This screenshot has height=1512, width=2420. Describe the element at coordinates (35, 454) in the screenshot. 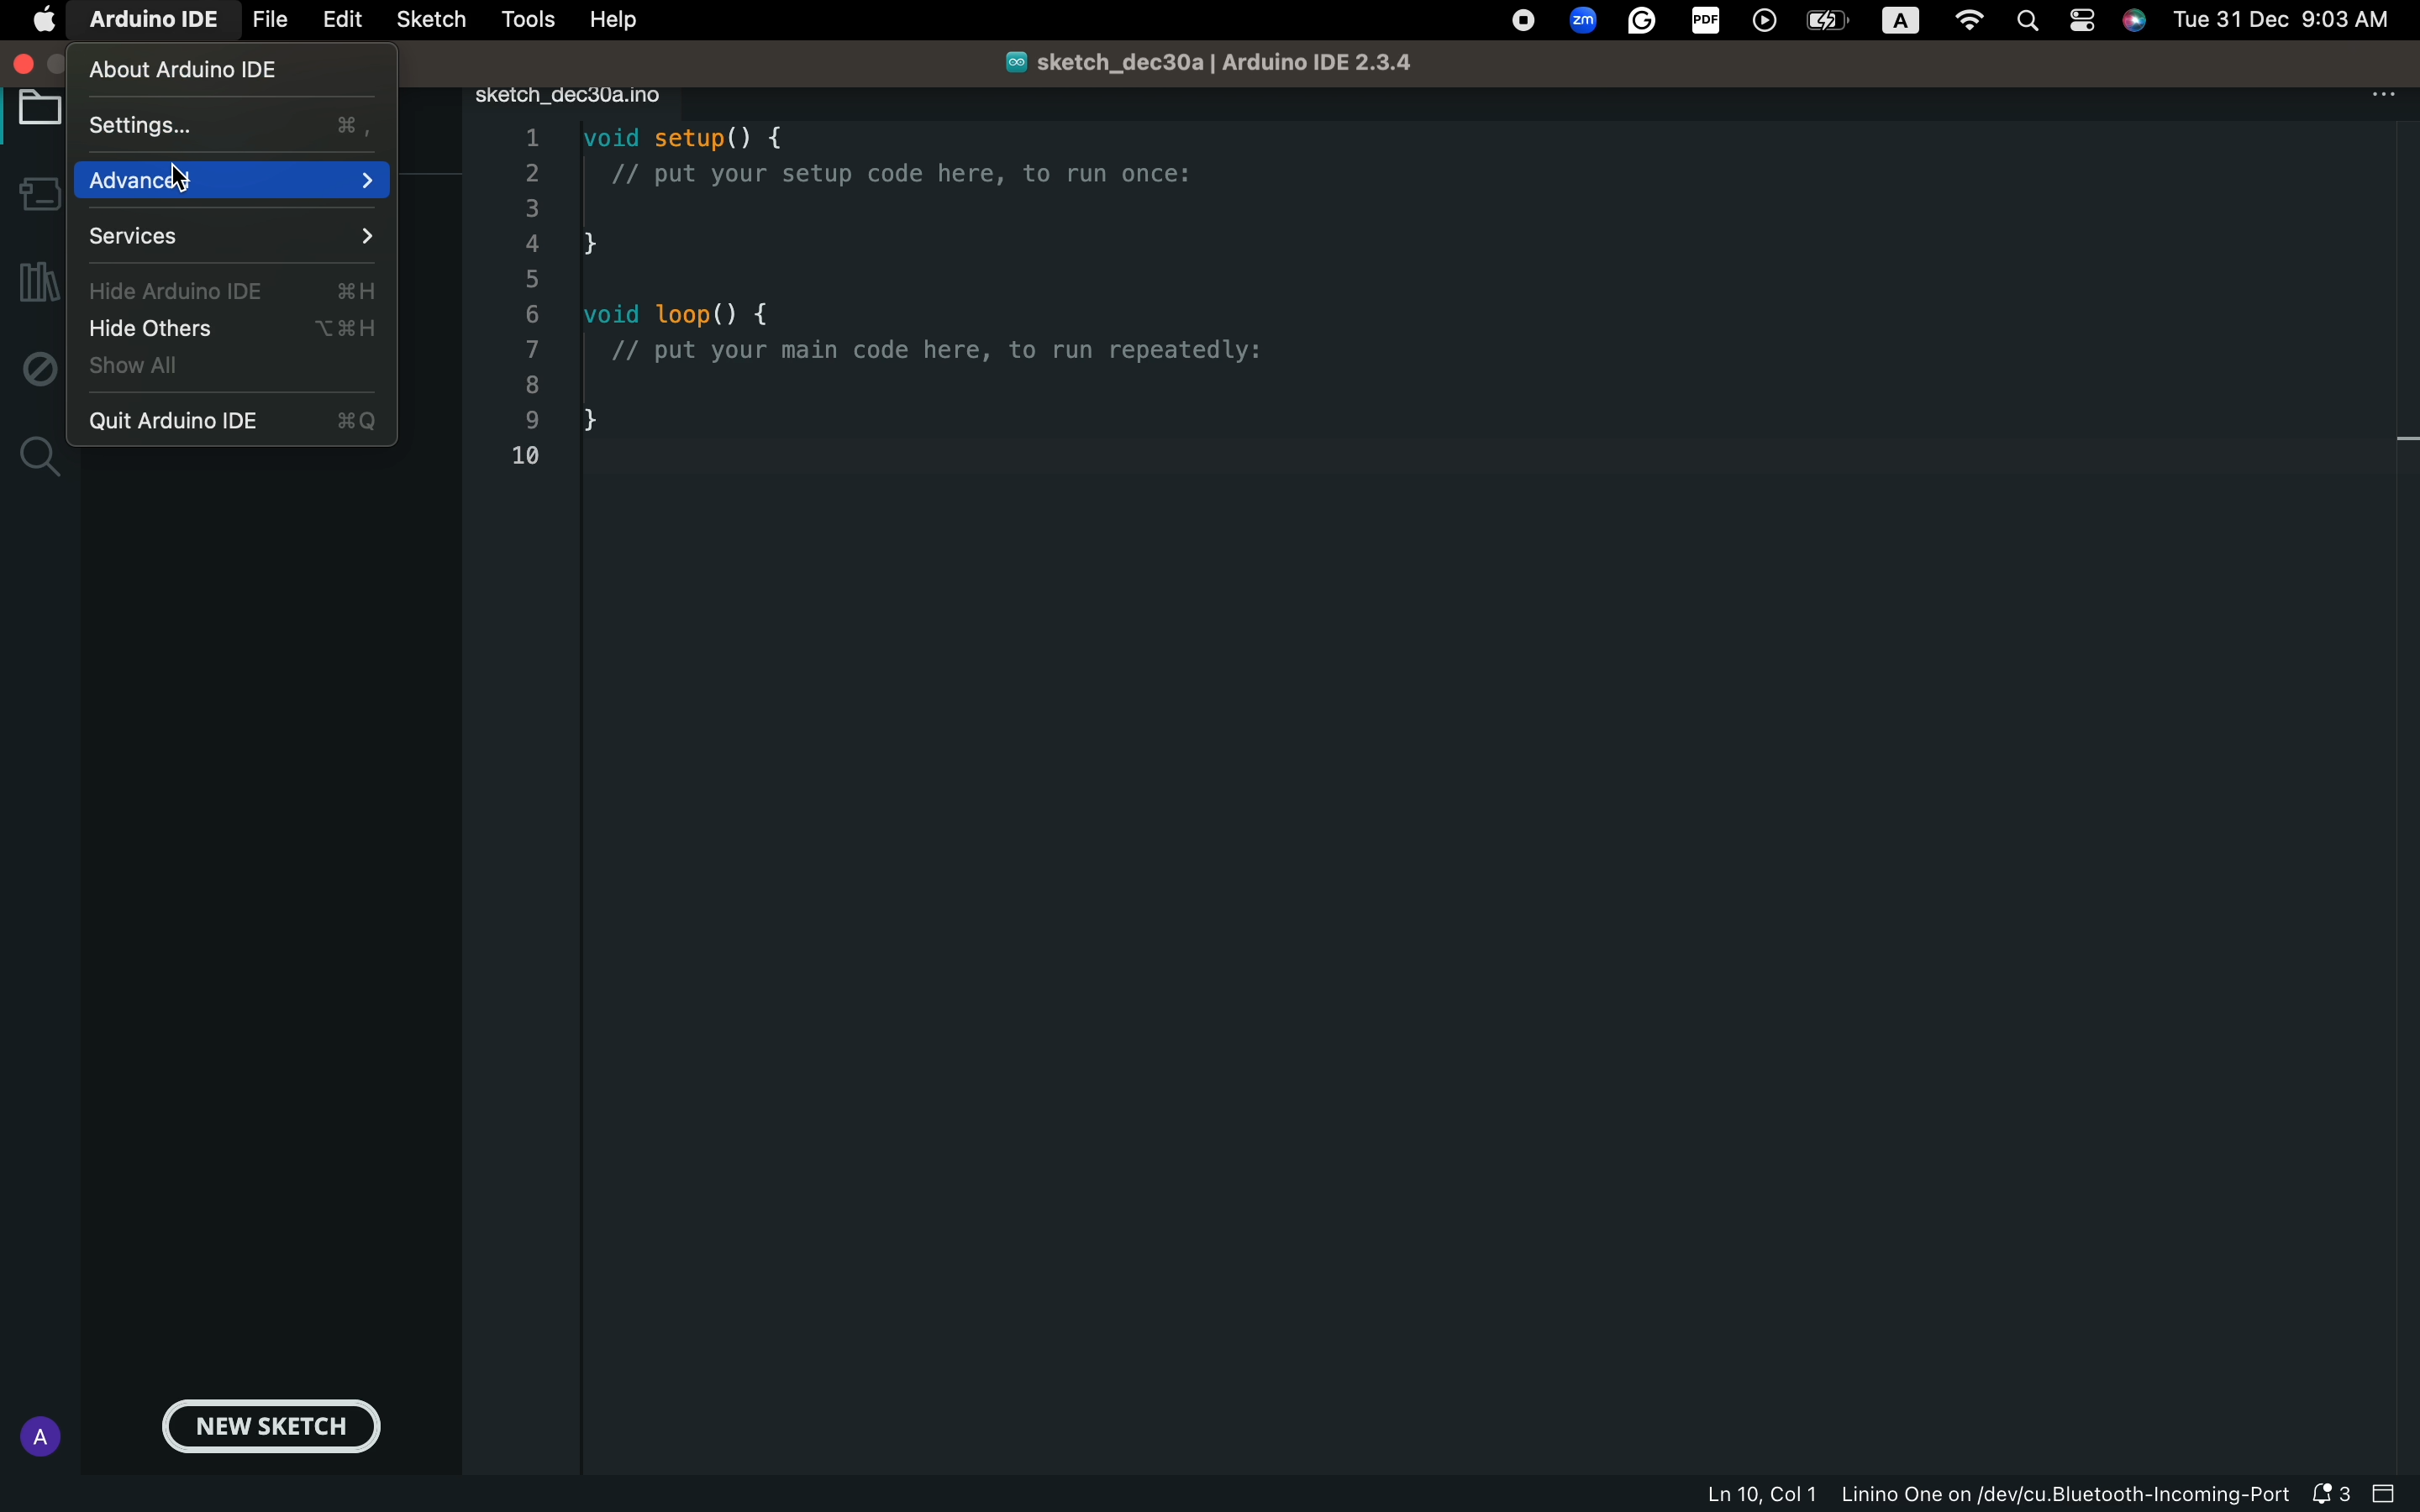

I see `search` at that location.